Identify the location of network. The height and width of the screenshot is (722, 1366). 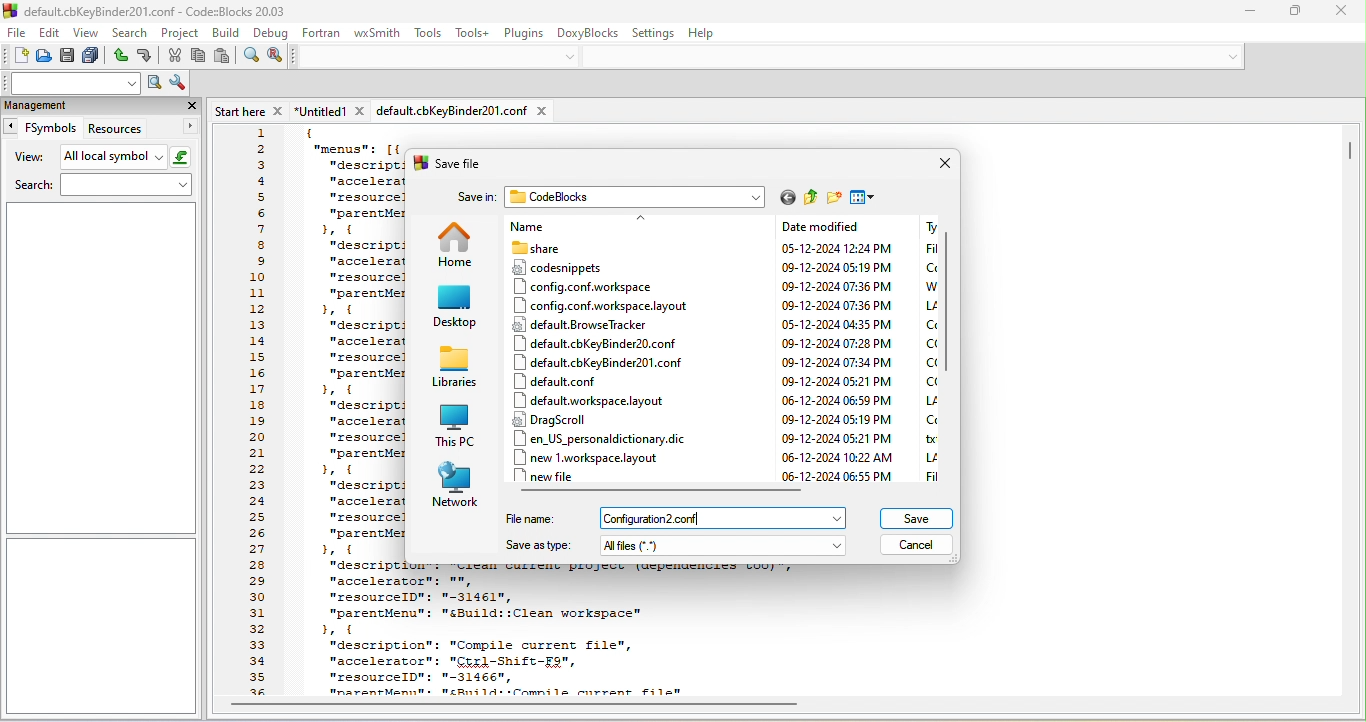
(456, 485).